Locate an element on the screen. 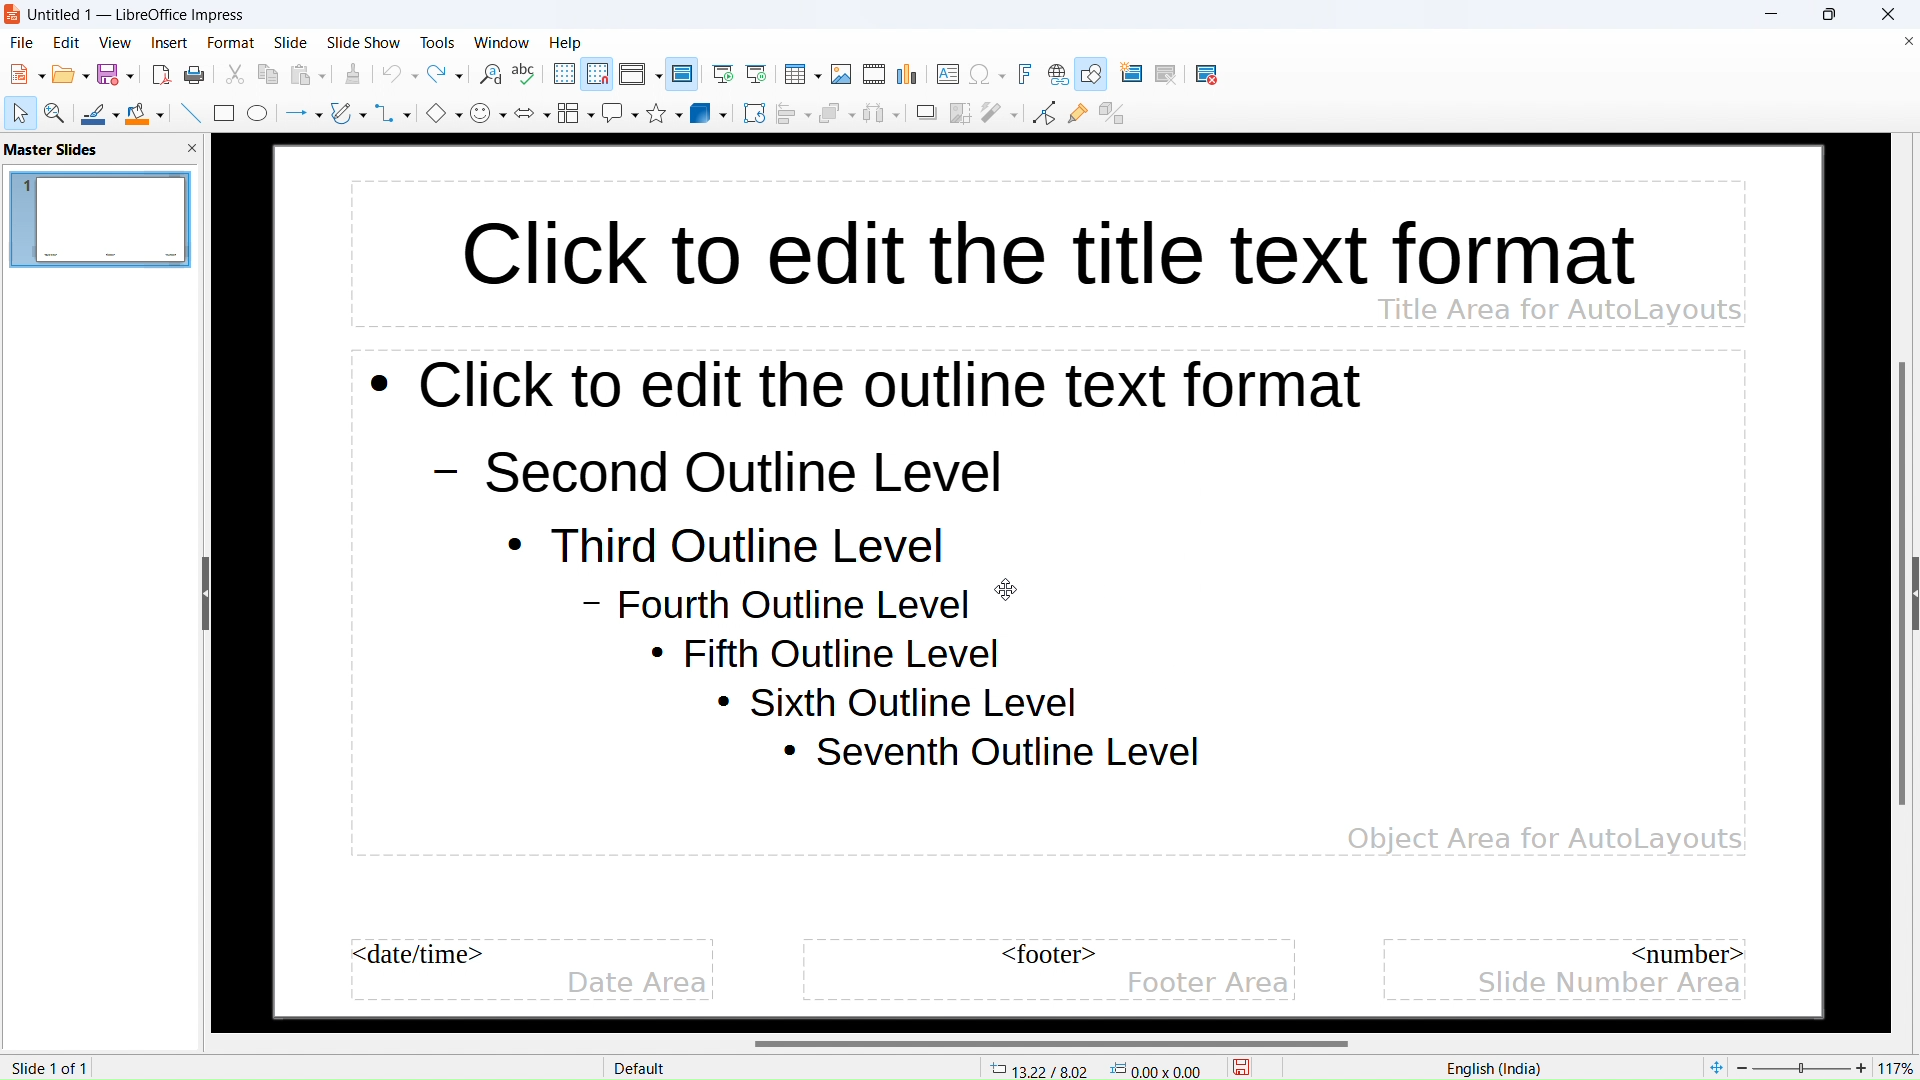 The image size is (1920, 1080). curves and polygons is located at coordinates (349, 113).